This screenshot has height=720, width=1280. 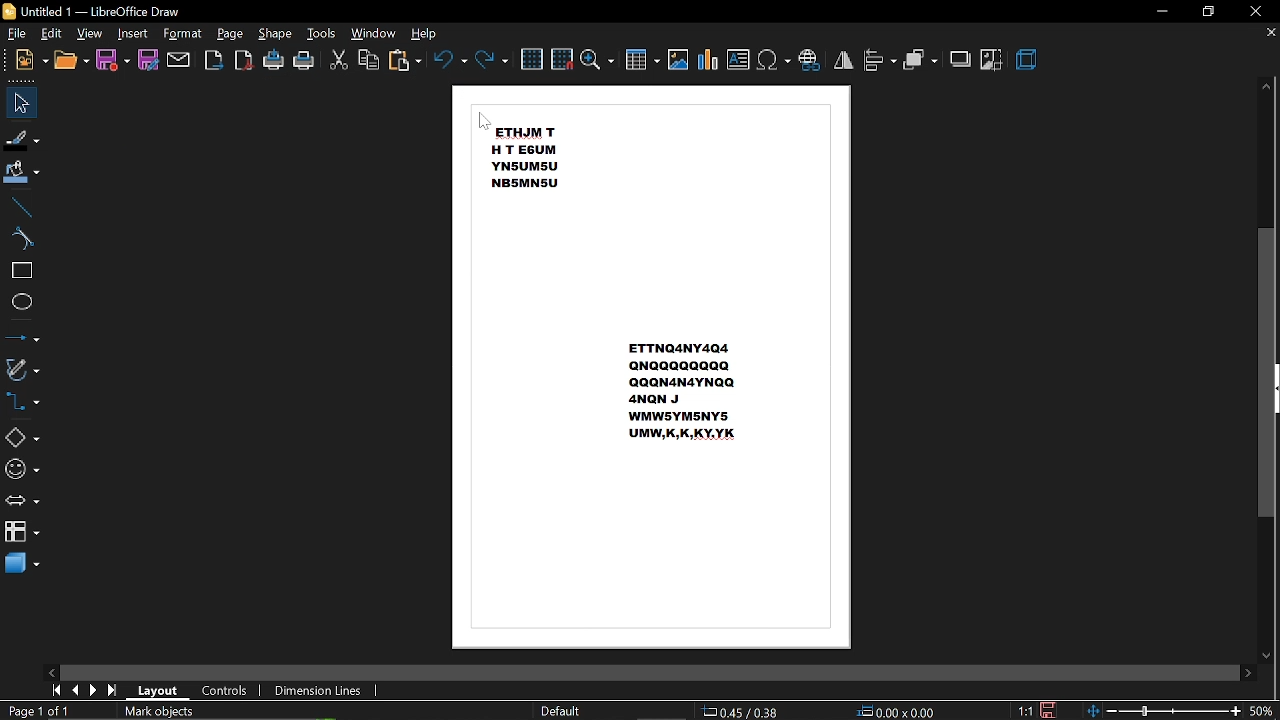 What do you see at coordinates (374, 34) in the screenshot?
I see `window` at bounding box center [374, 34].